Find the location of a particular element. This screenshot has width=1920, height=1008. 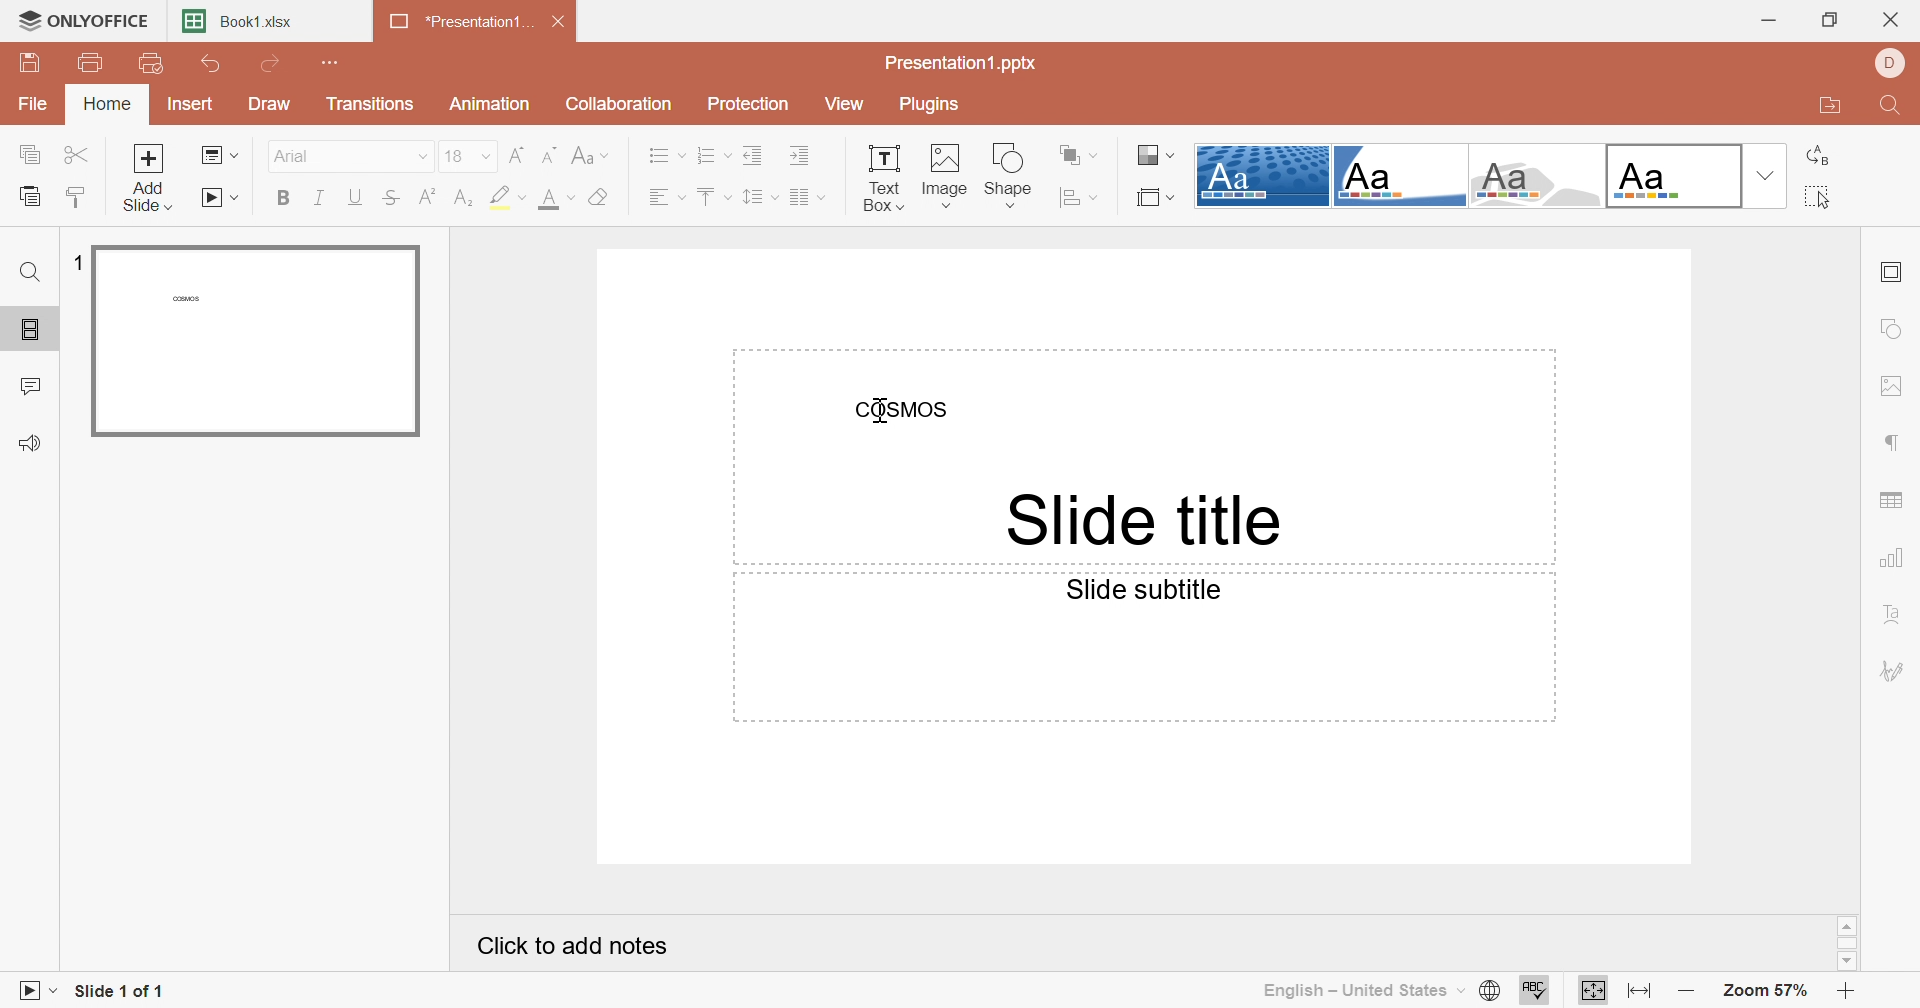

Select color theme is located at coordinates (1153, 157).